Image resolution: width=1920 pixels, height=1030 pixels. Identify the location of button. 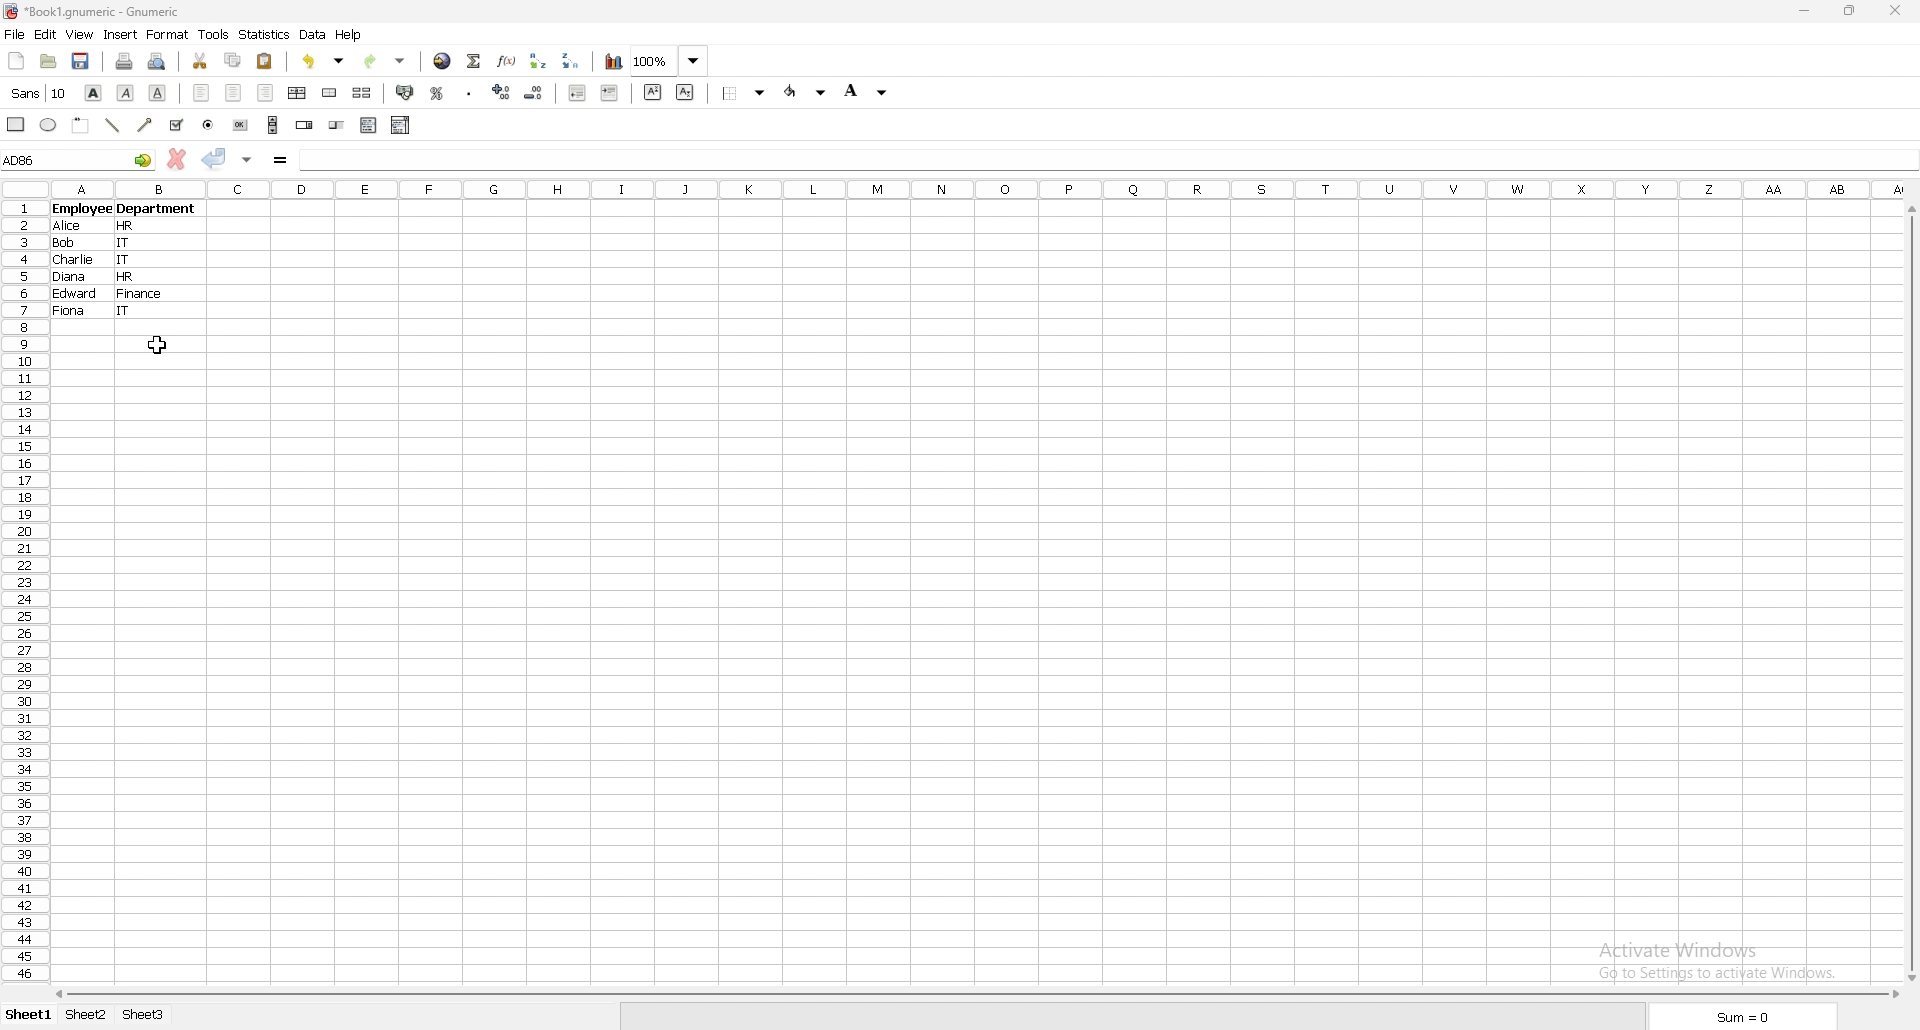
(240, 125).